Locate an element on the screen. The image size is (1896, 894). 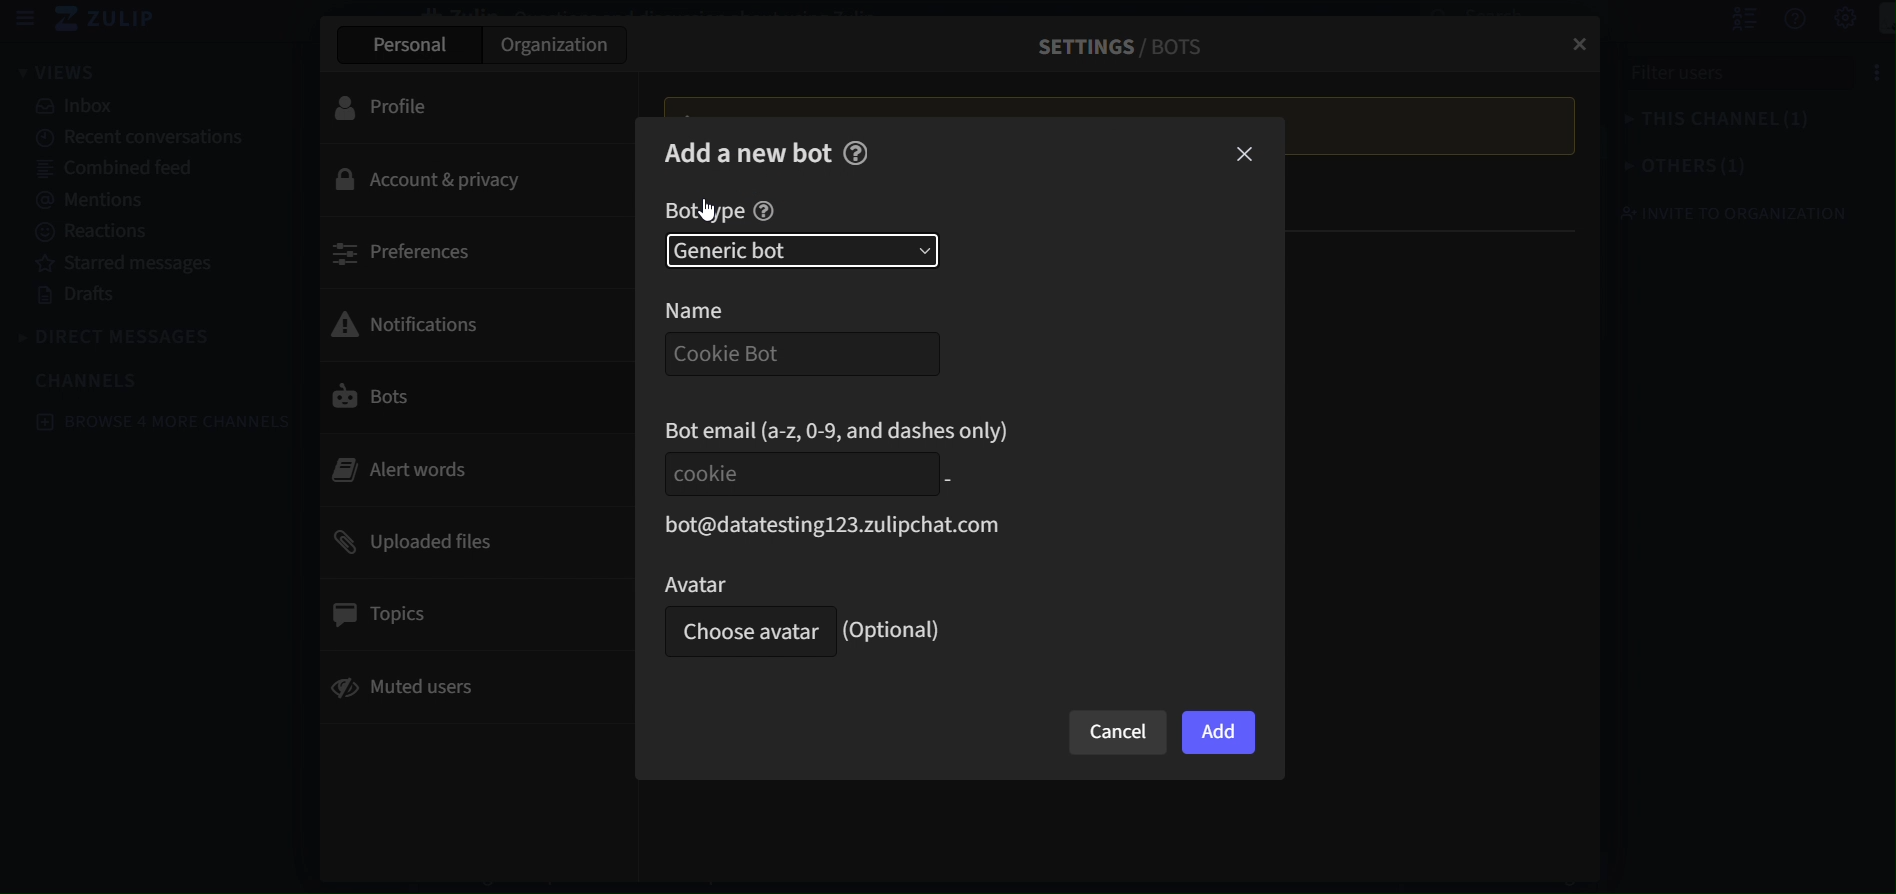
recent conversations is located at coordinates (143, 140).